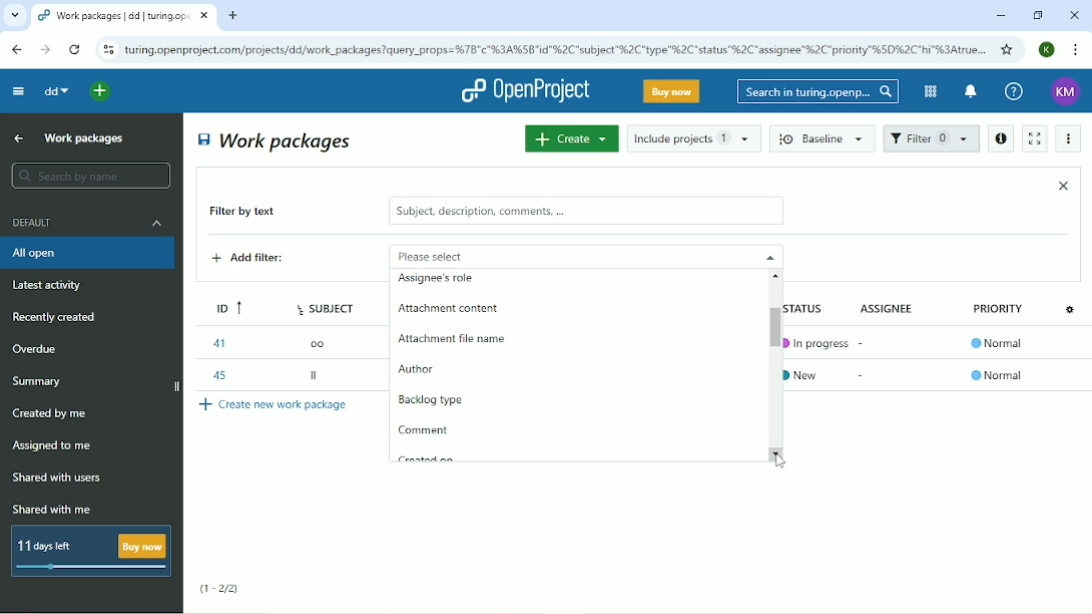  What do you see at coordinates (85, 137) in the screenshot?
I see `Work packages` at bounding box center [85, 137].